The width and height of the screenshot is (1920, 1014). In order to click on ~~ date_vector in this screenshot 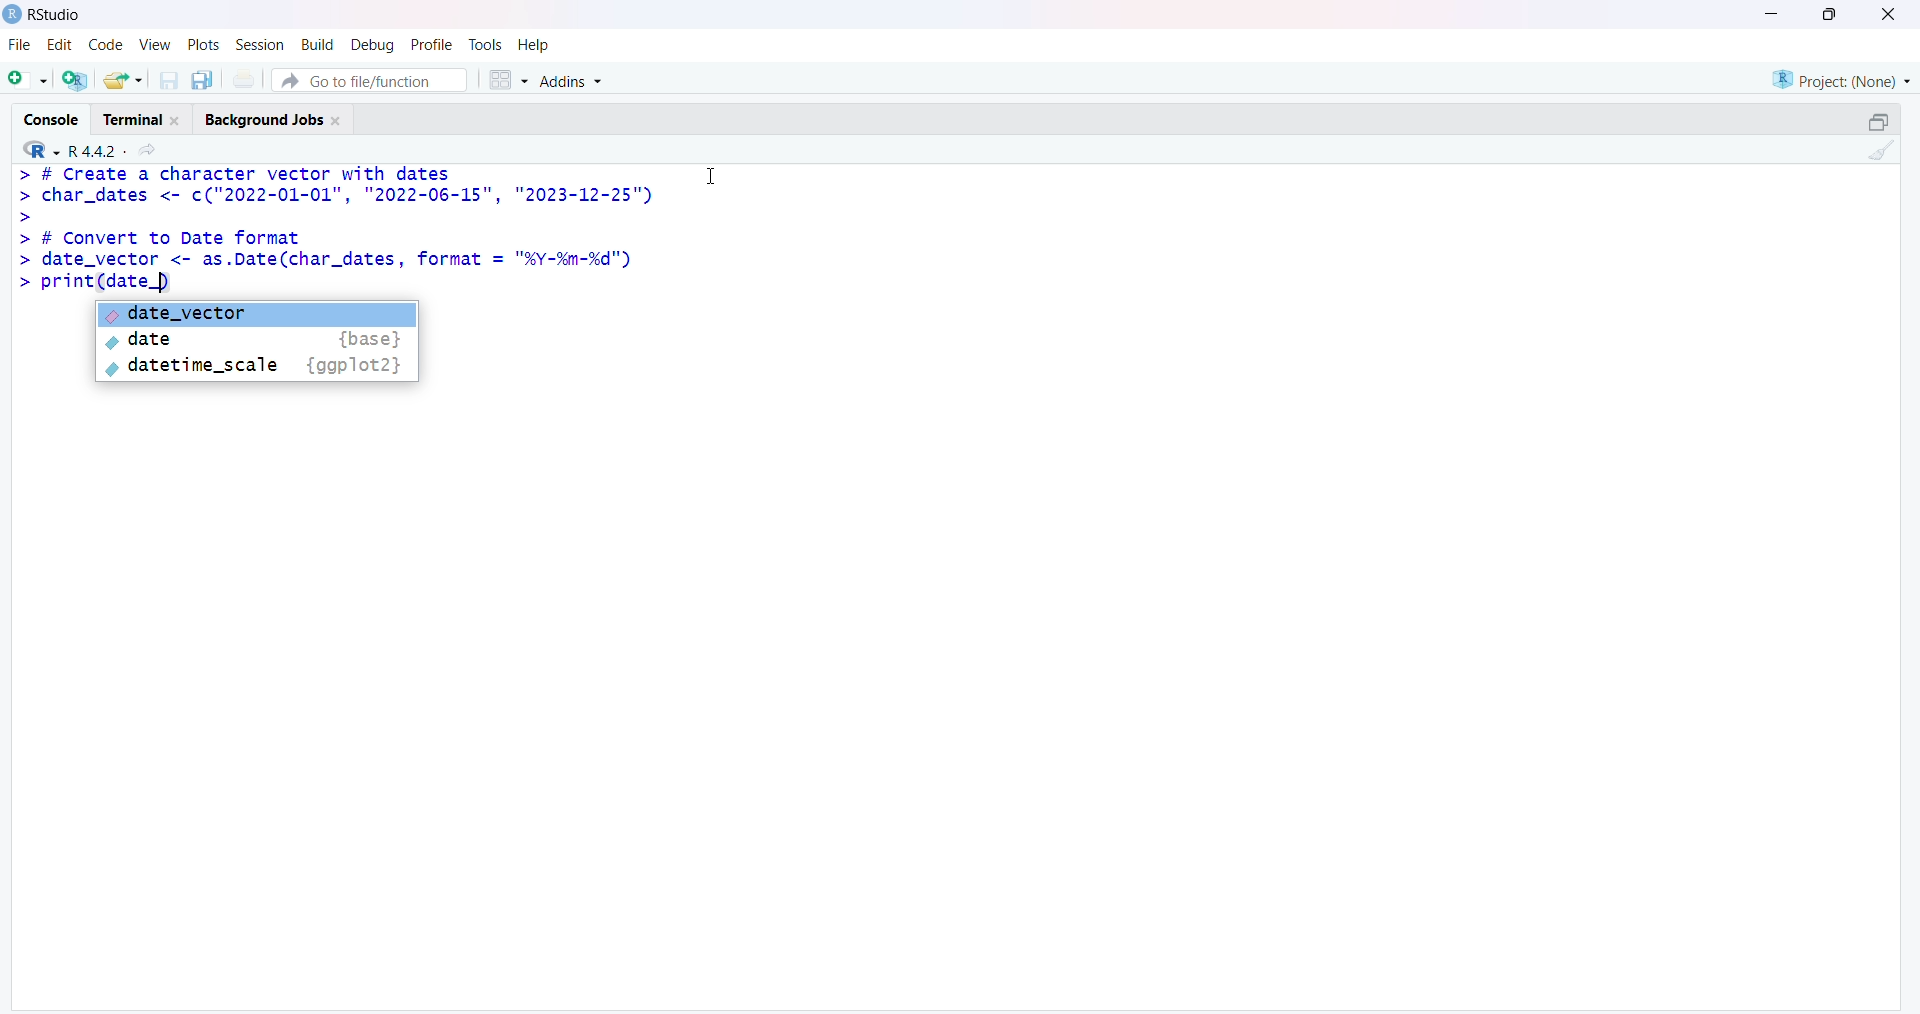, I will do `click(260, 315)`.